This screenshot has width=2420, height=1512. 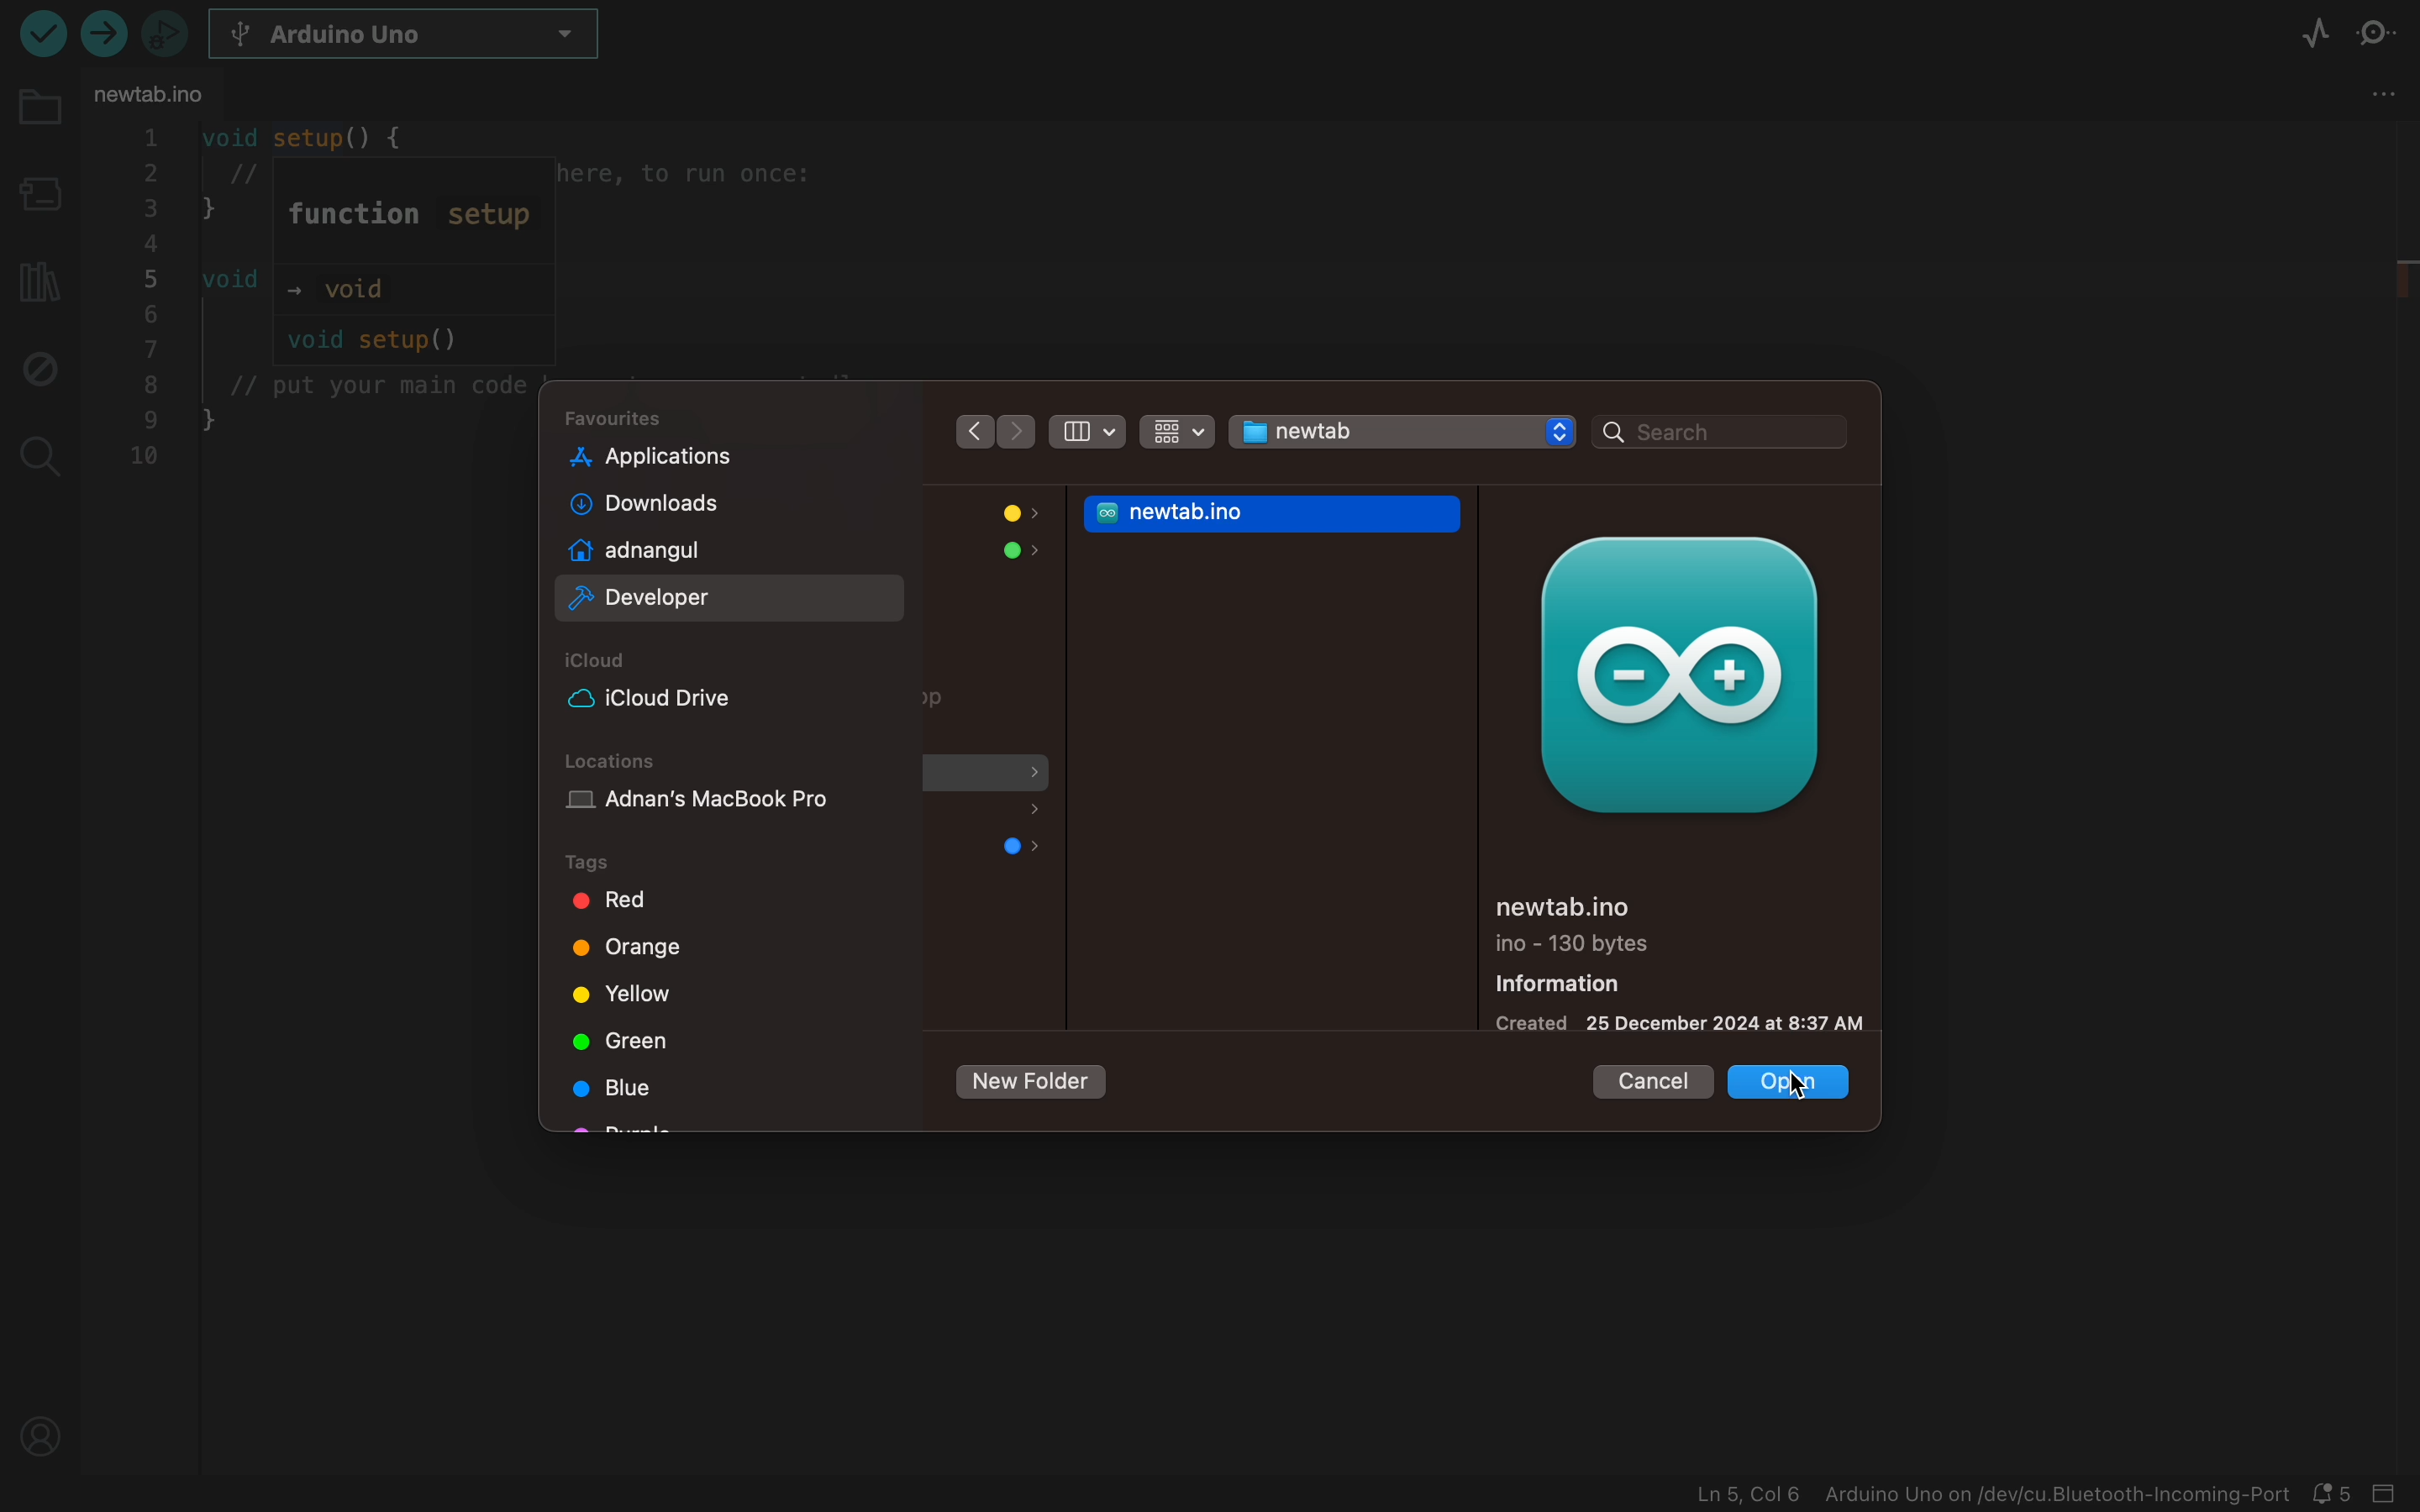 I want to click on downloads, so click(x=694, y=505).